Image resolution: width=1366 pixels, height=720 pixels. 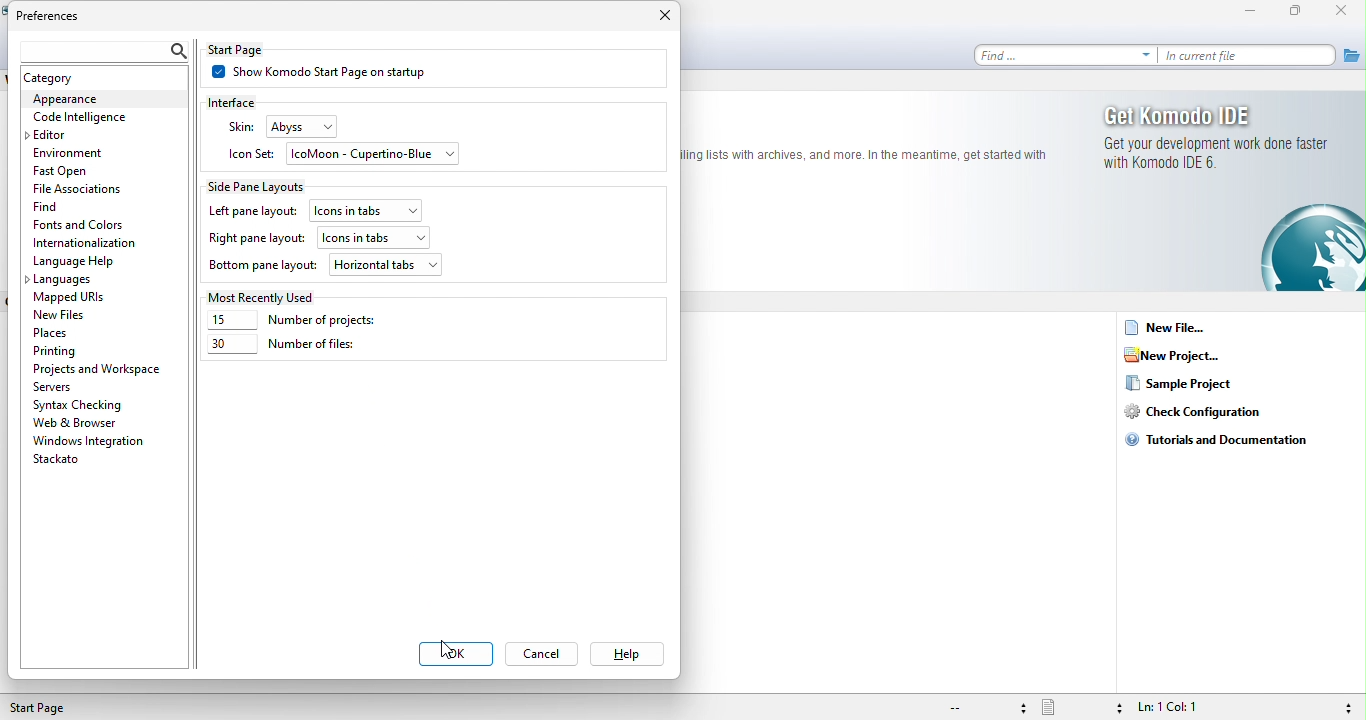 What do you see at coordinates (546, 656) in the screenshot?
I see `cancel` at bounding box center [546, 656].